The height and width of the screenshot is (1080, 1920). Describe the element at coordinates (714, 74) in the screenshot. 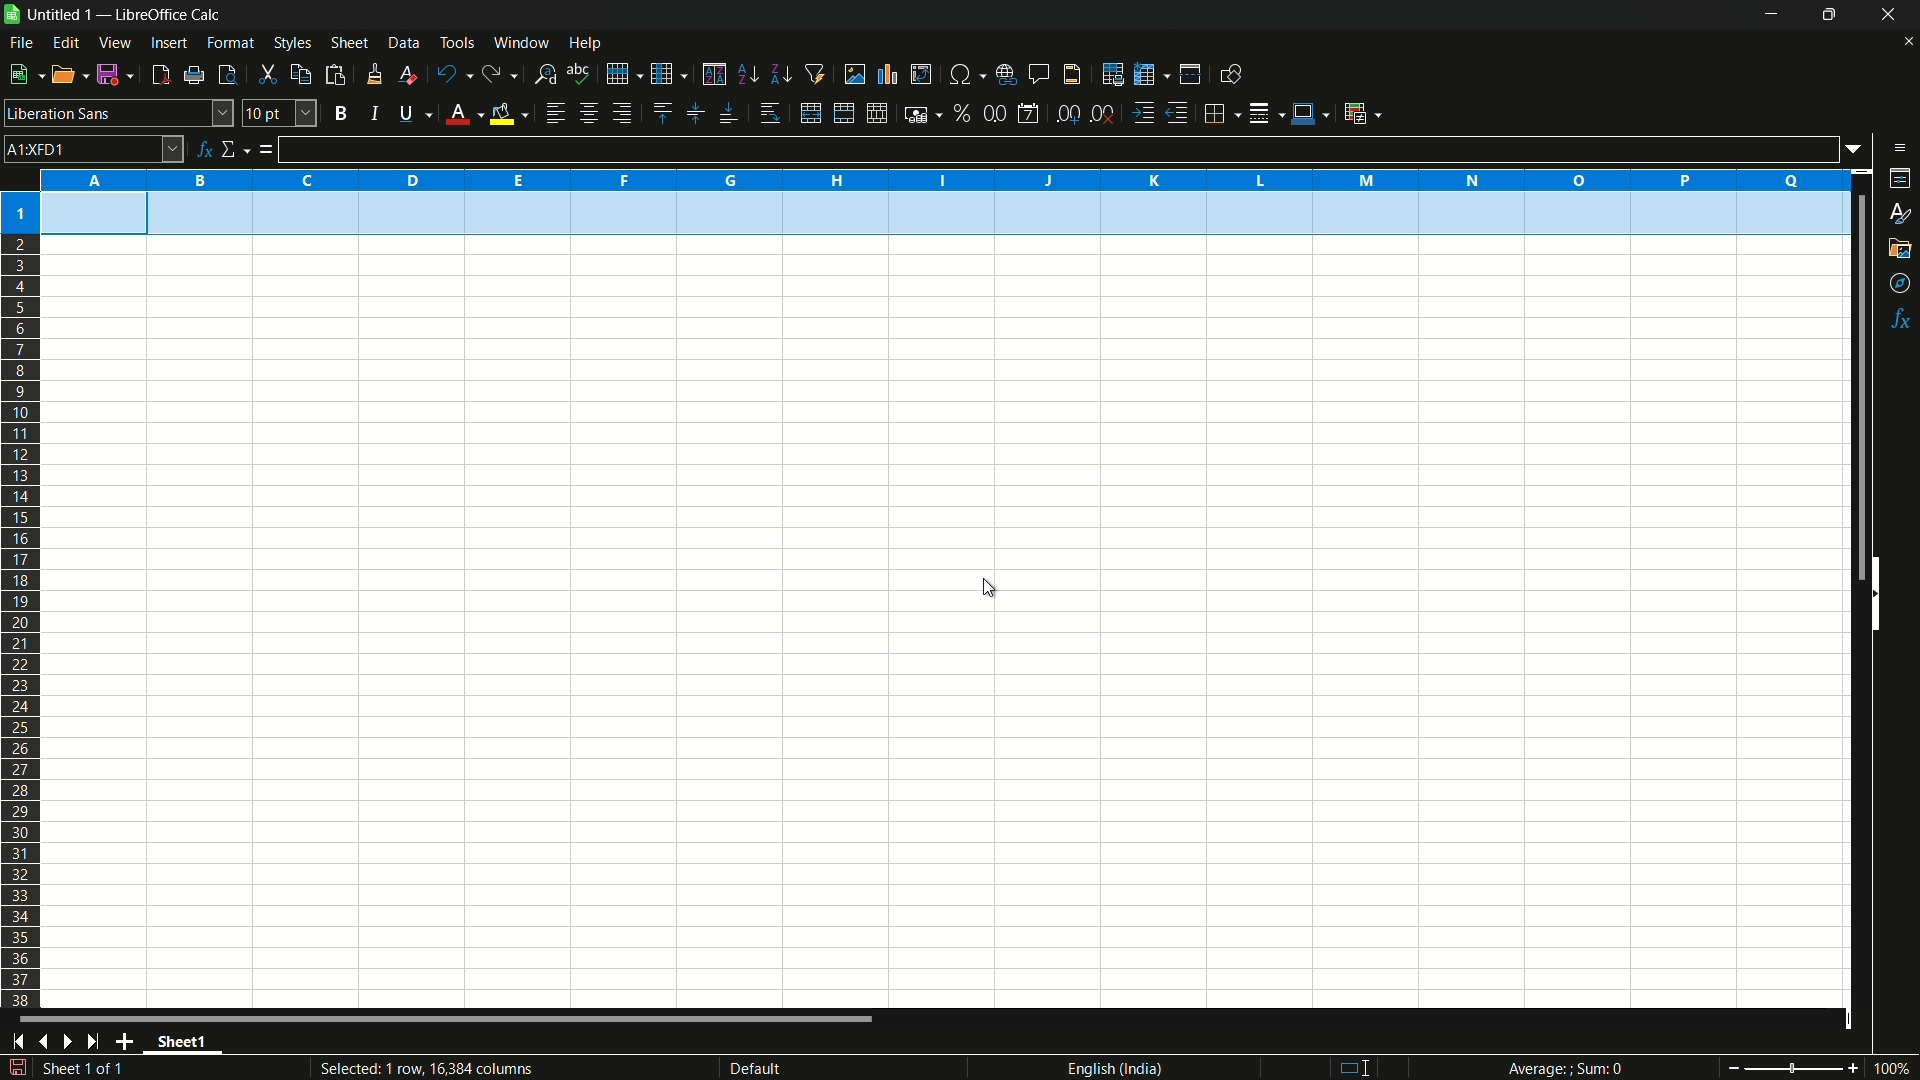

I see `sort` at that location.